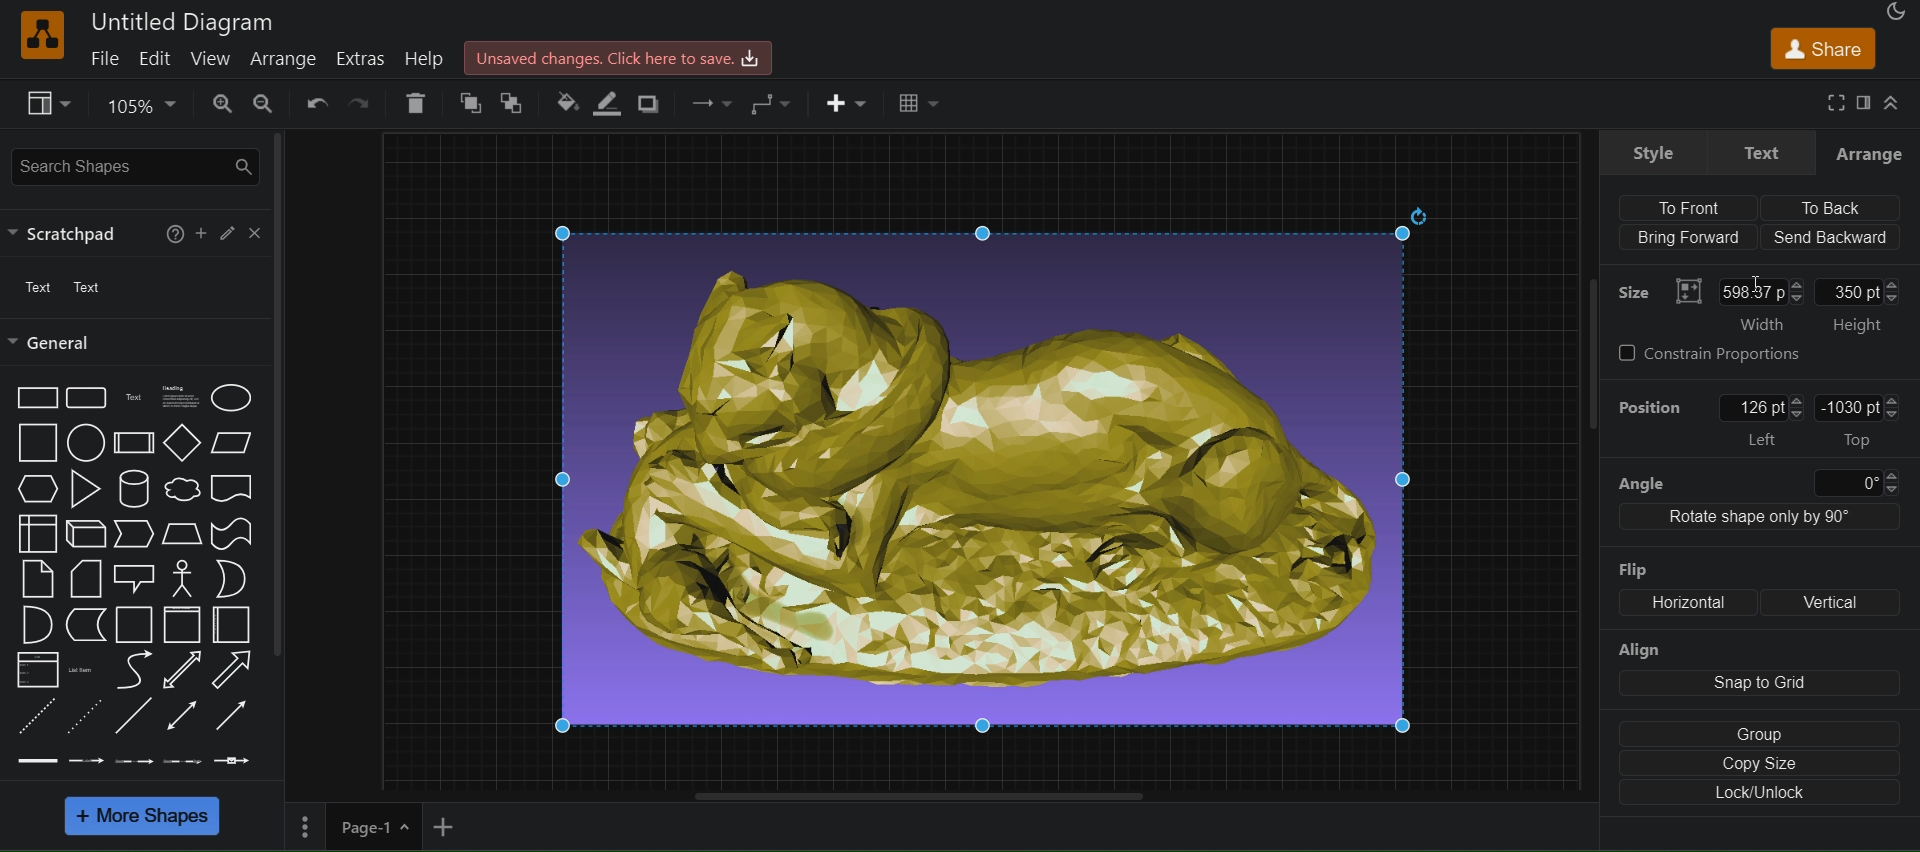 This screenshot has width=1920, height=852. What do you see at coordinates (1896, 10) in the screenshot?
I see `appearance` at bounding box center [1896, 10].